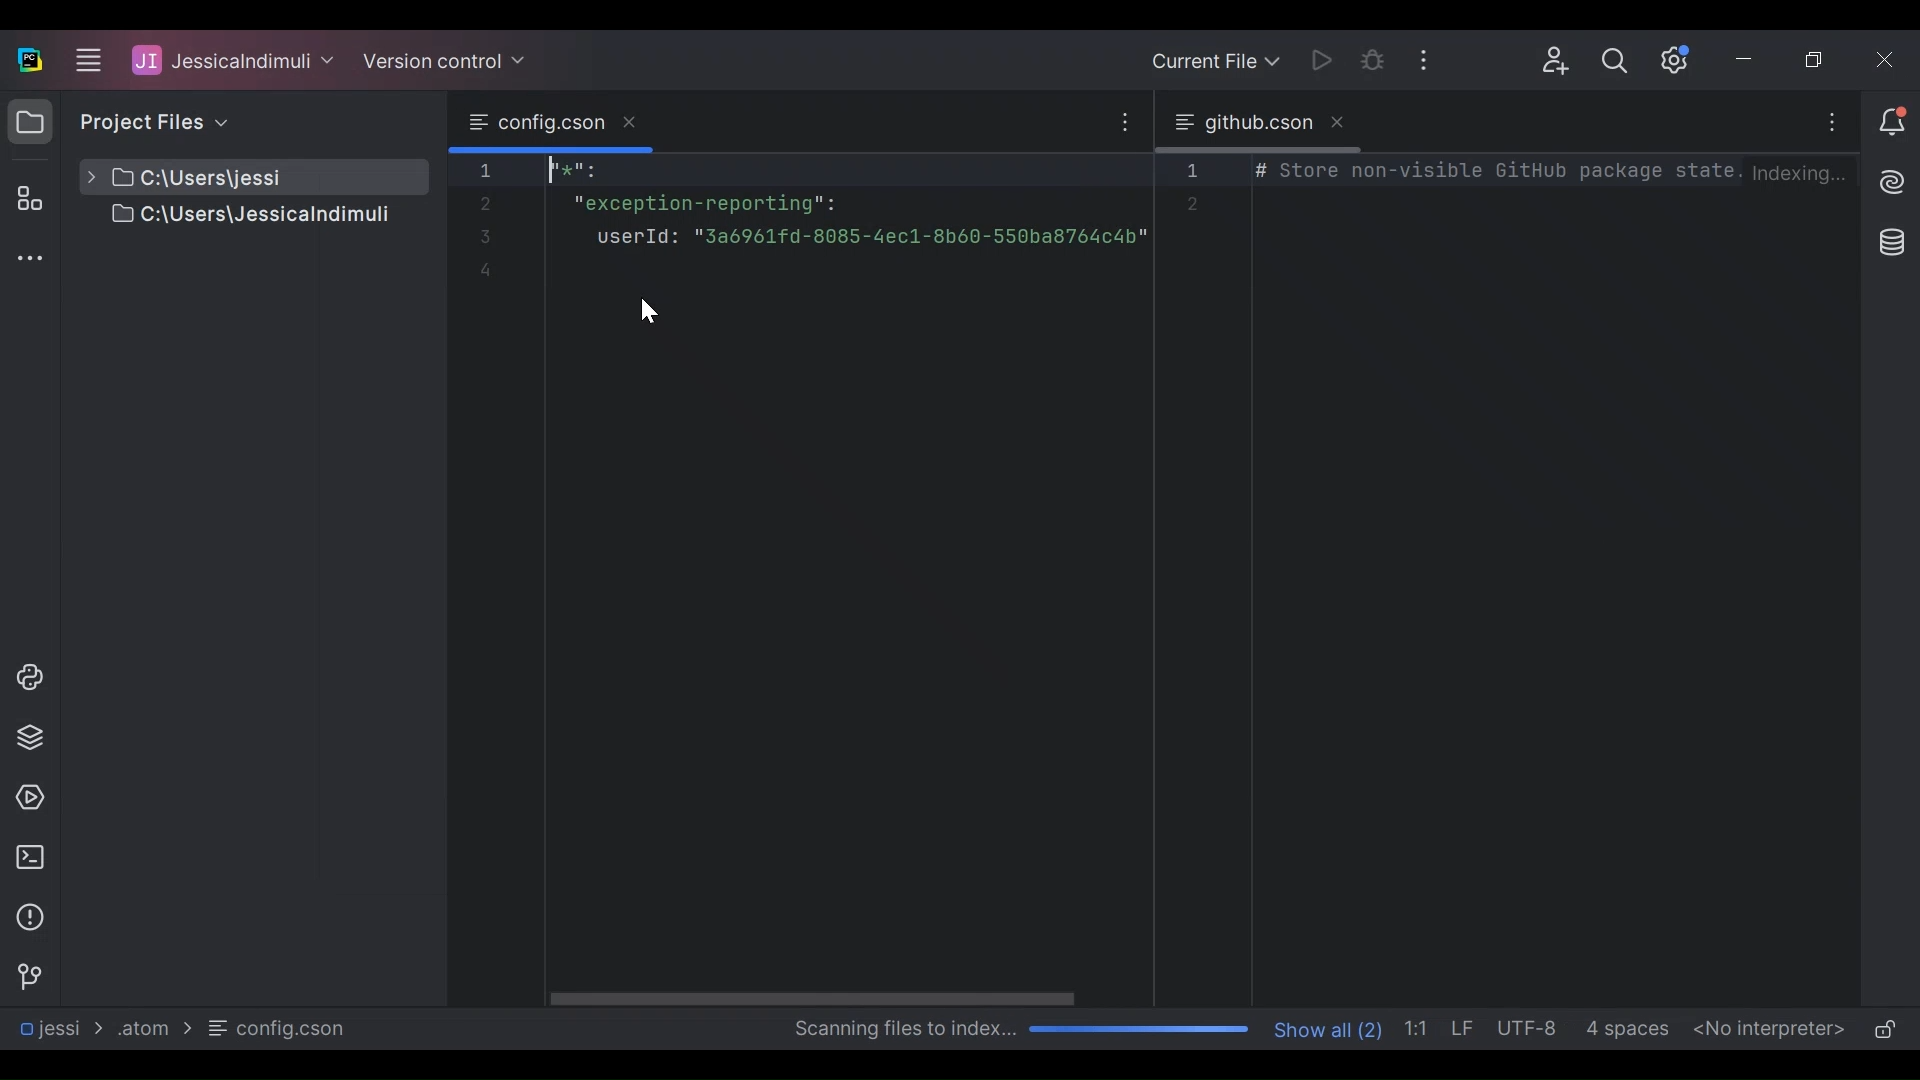 The width and height of the screenshot is (1920, 1080). I want to click on Editor, so click(1452, 575).